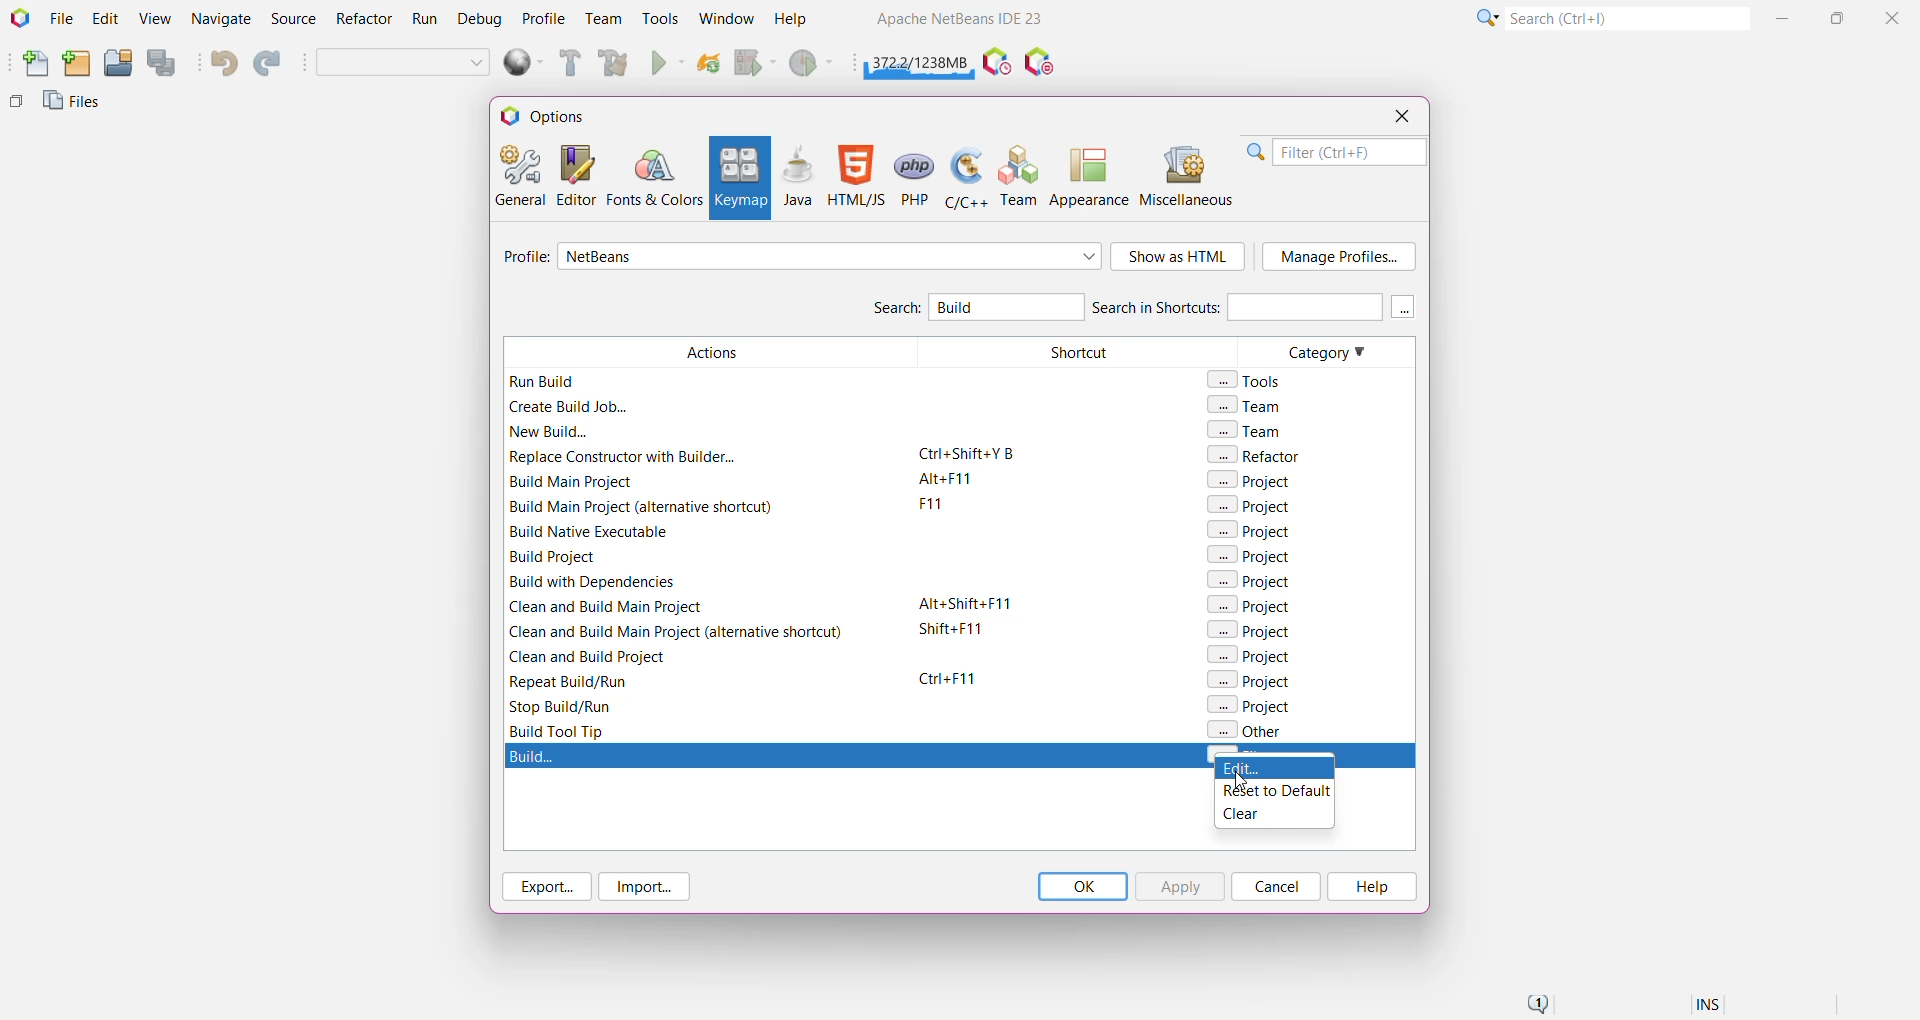  What do you see at coordinates (31, 65) in the screenshot?
I see `New File` at bounding box center [31, 65].